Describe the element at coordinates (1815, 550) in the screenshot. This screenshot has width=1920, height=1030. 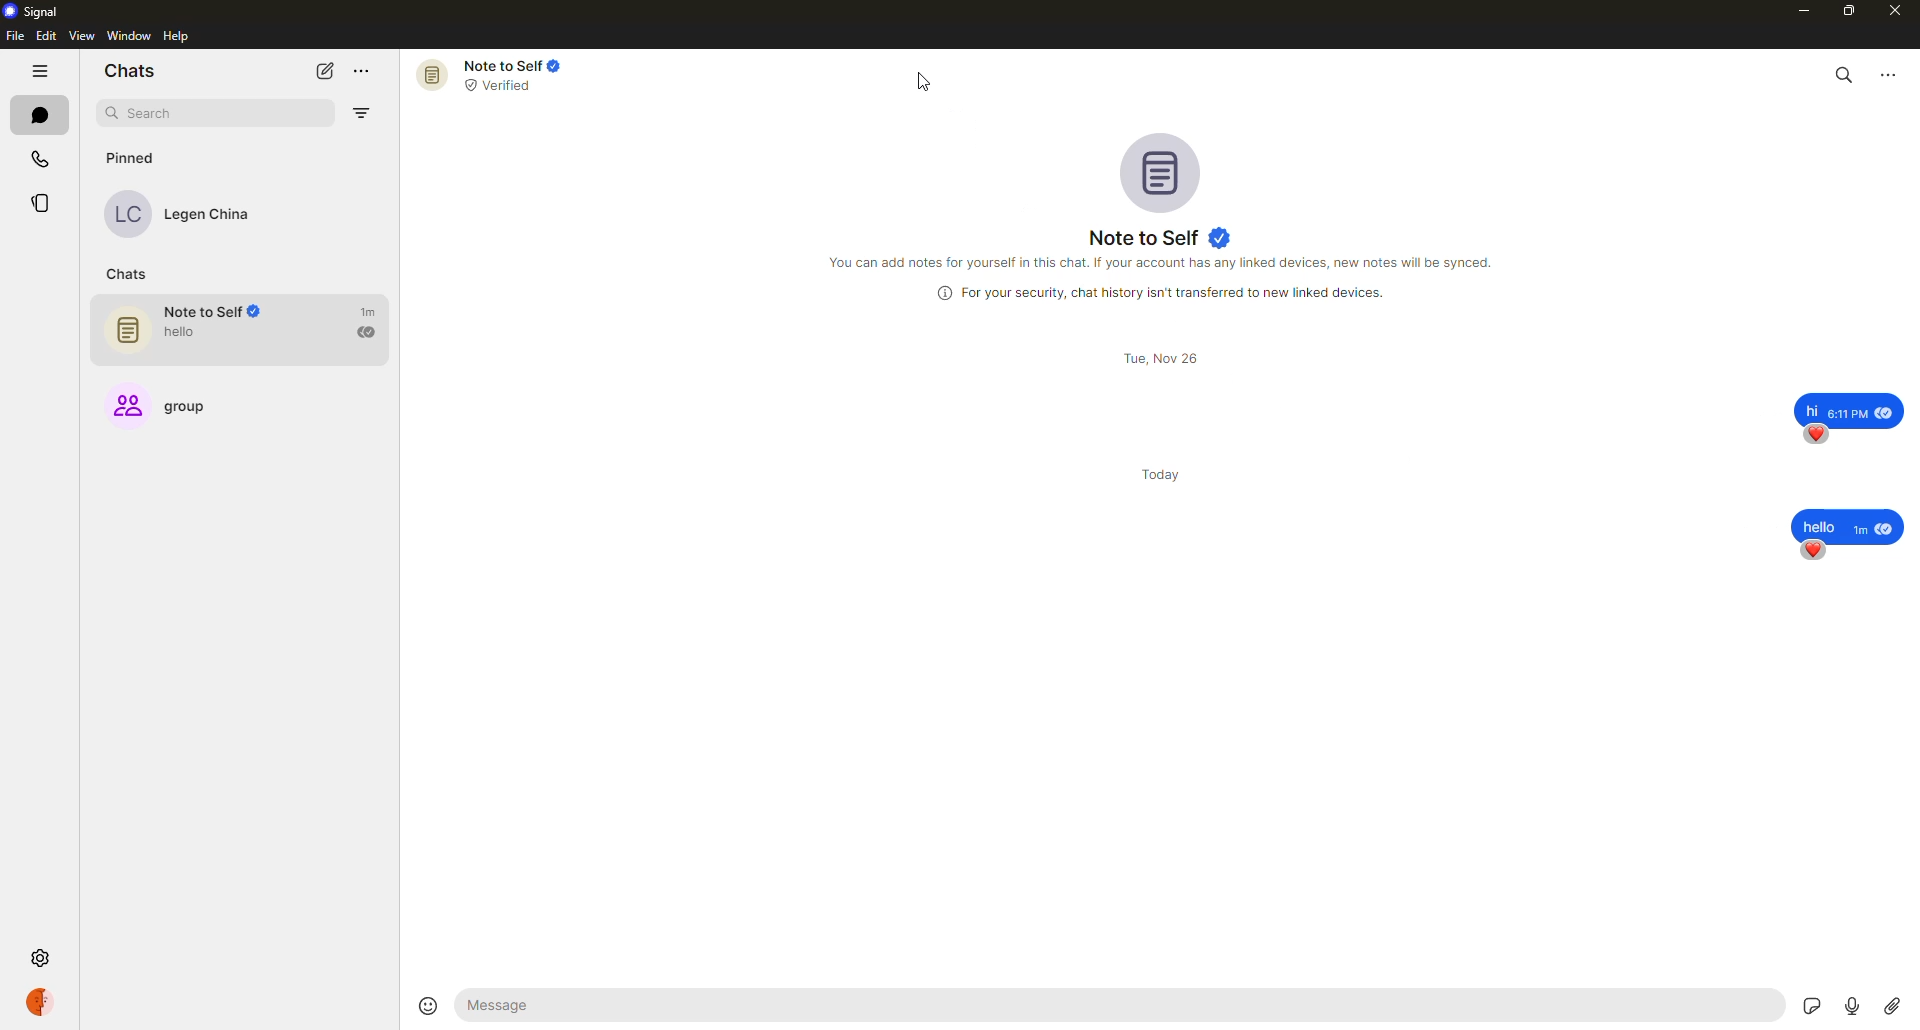
I see `love reaction` at that location.